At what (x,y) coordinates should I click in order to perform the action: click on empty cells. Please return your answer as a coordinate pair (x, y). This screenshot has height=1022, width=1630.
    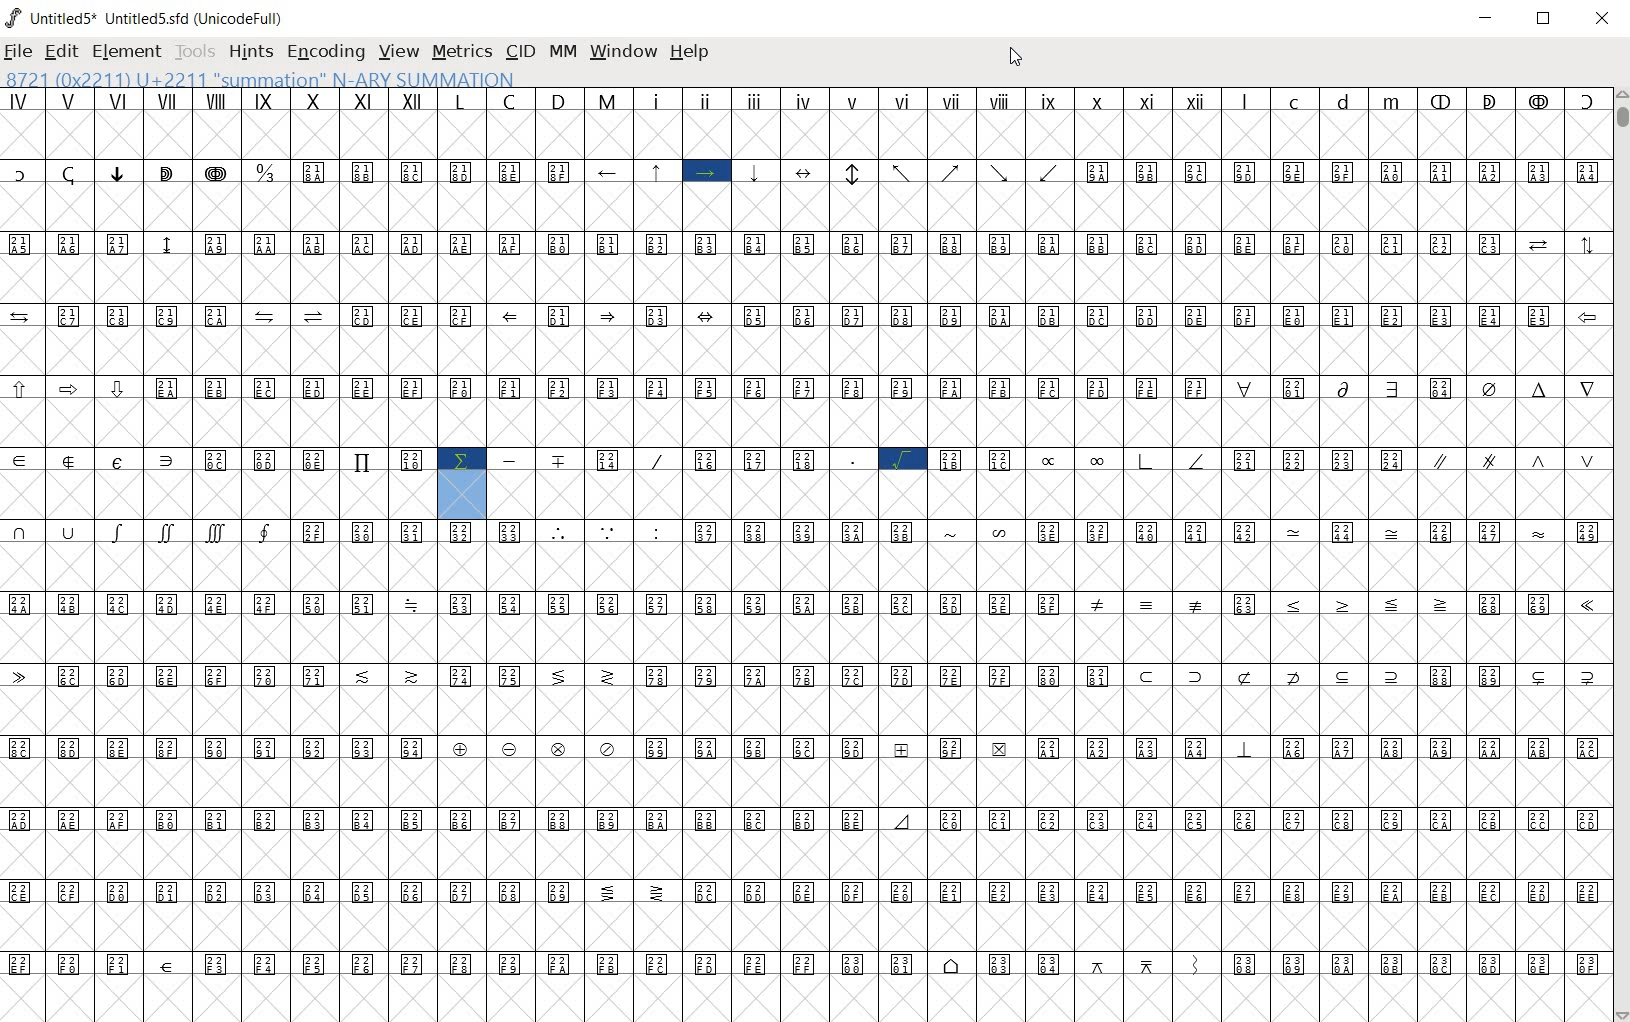
    Looking at the image, I should click on (809, 211).